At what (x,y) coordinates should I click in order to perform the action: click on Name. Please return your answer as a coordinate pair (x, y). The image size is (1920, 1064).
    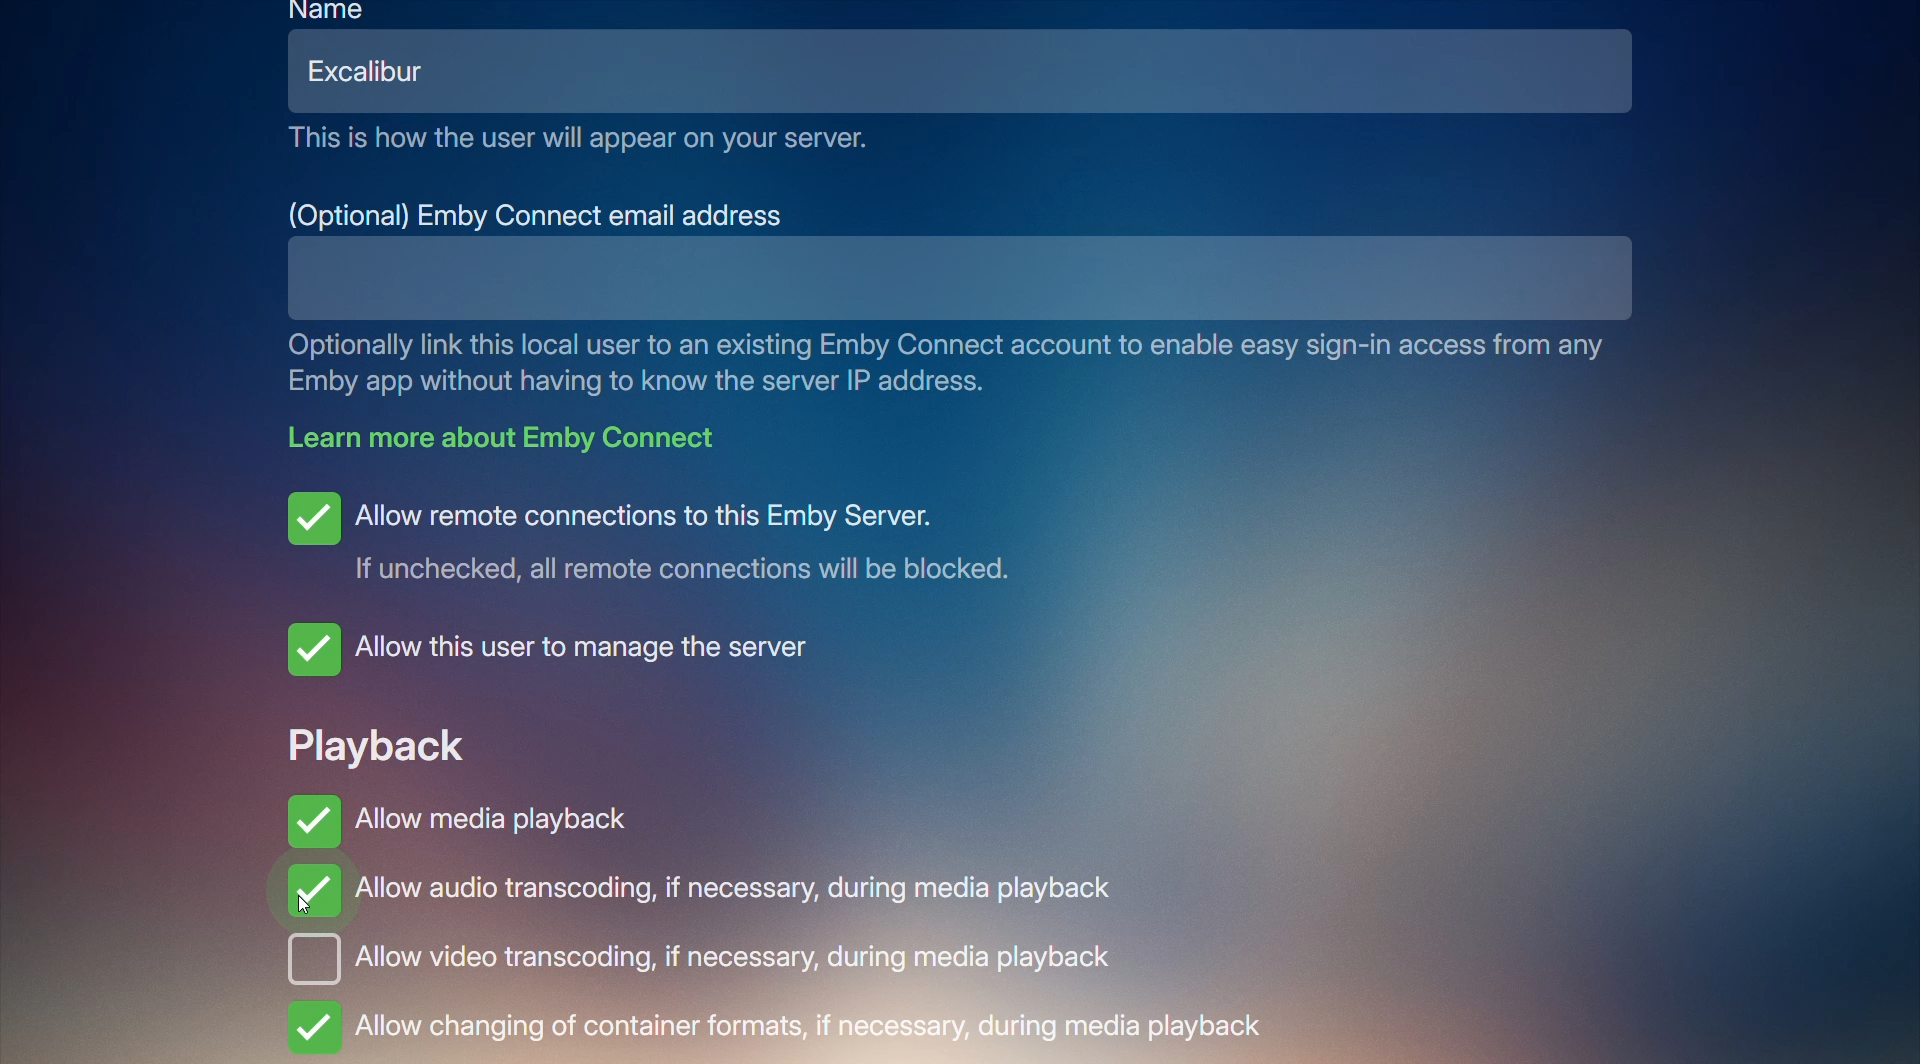
    Looking at the image, I should click on (330, 11).